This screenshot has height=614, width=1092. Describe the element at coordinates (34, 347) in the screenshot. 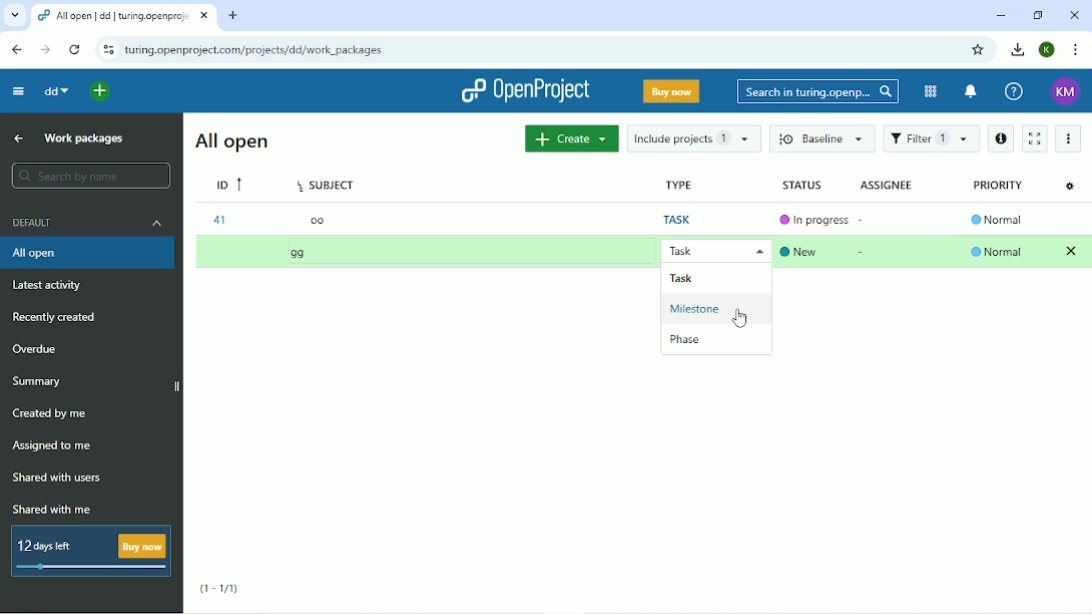

I see `Overdue` at that location.